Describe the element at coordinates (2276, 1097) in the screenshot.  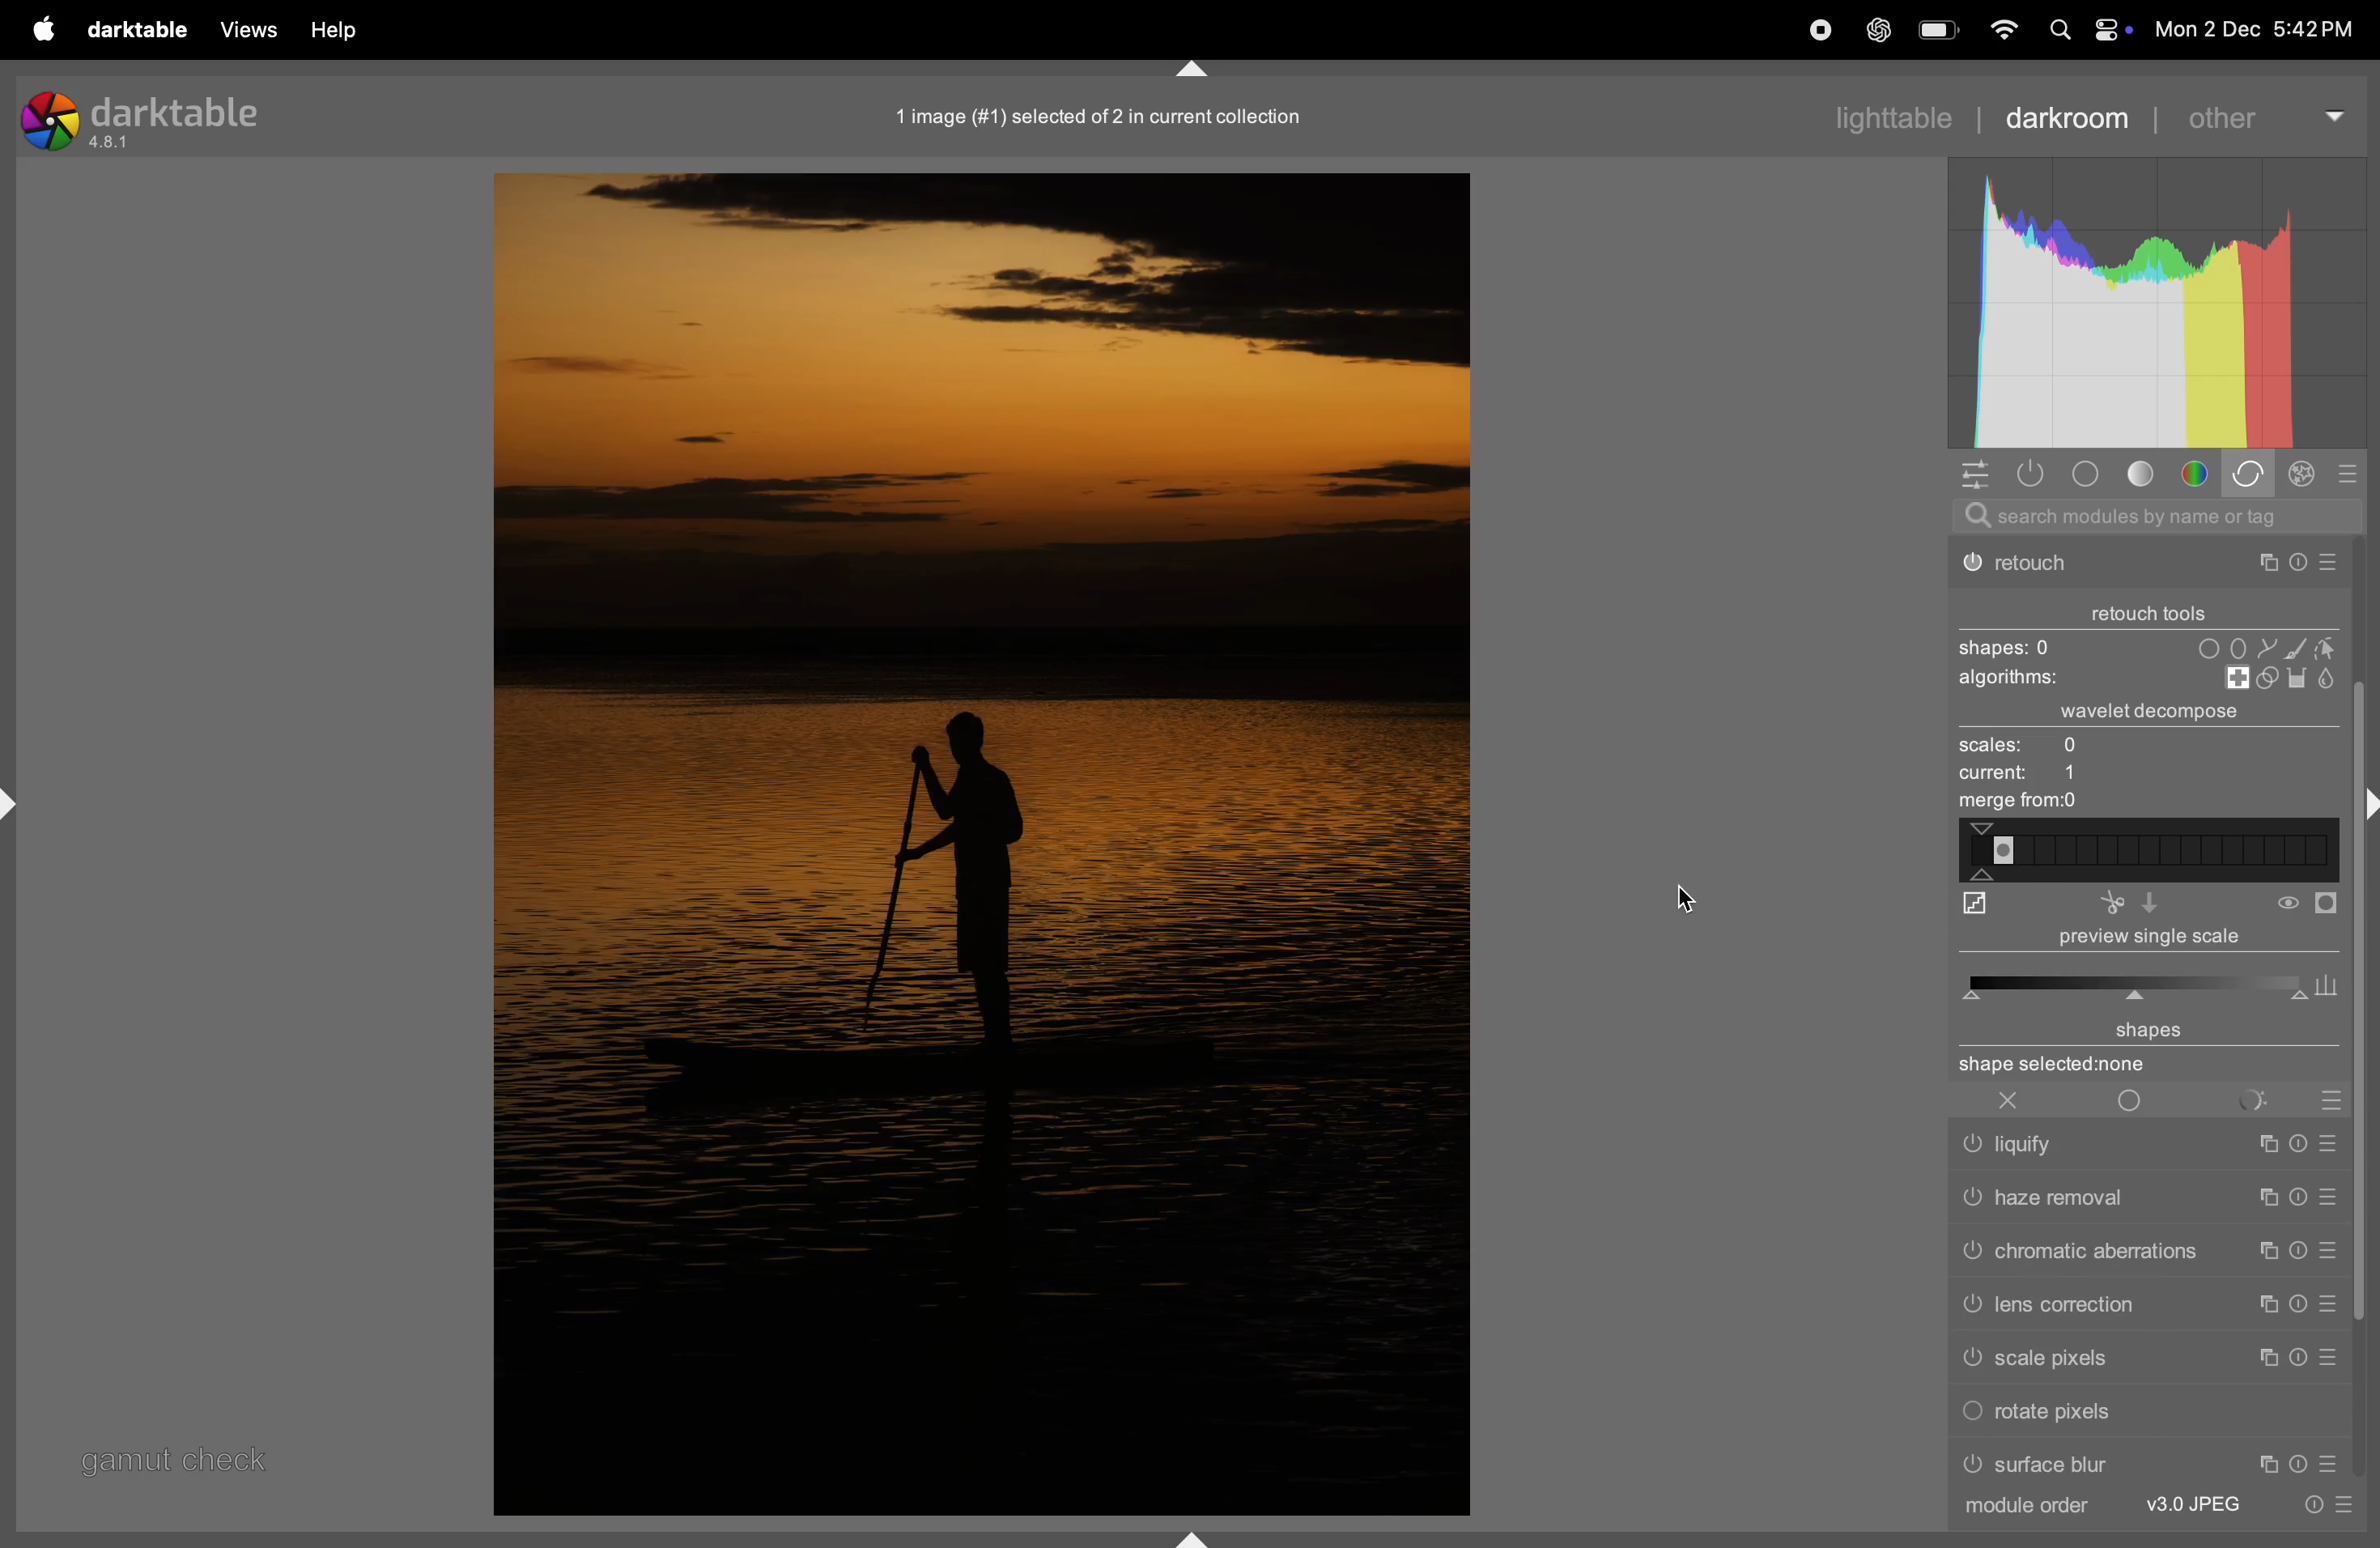
I see `display masks` at that location.